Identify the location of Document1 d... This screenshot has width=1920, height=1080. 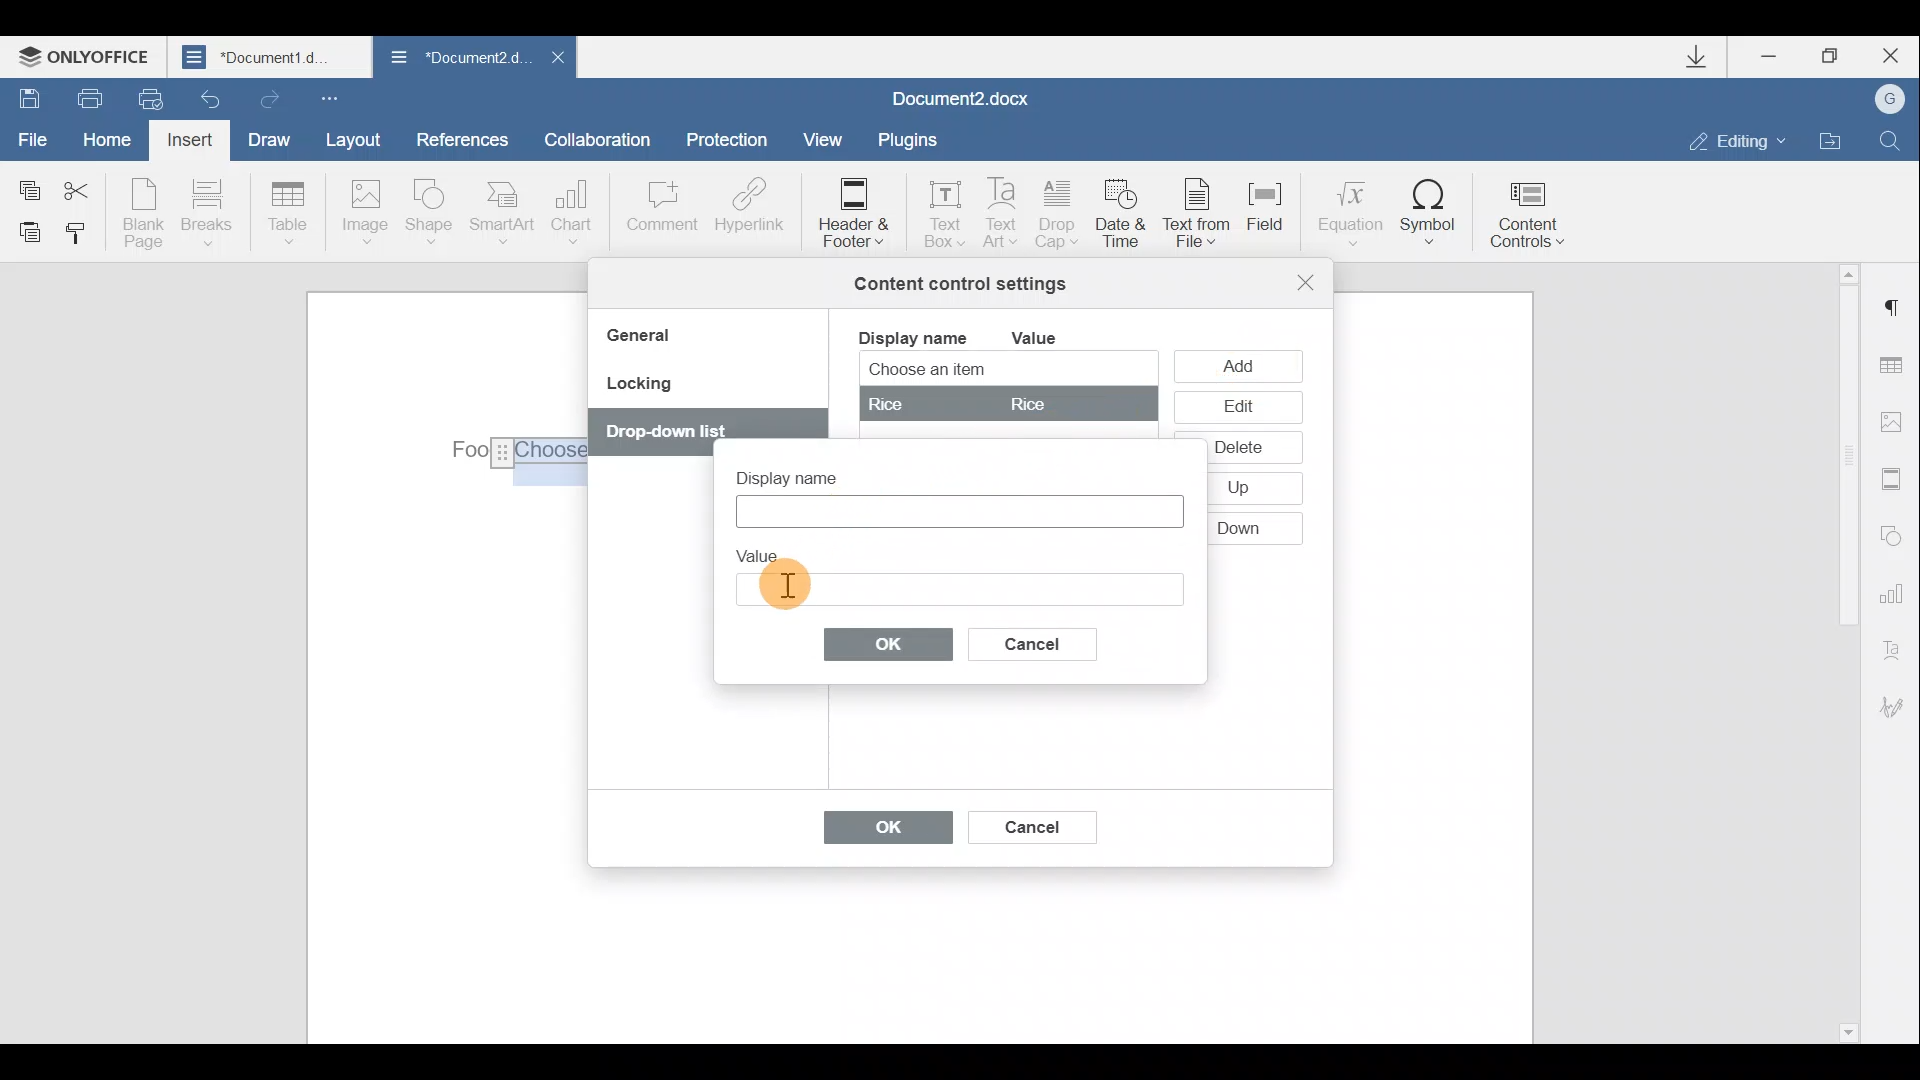
(272, 56).